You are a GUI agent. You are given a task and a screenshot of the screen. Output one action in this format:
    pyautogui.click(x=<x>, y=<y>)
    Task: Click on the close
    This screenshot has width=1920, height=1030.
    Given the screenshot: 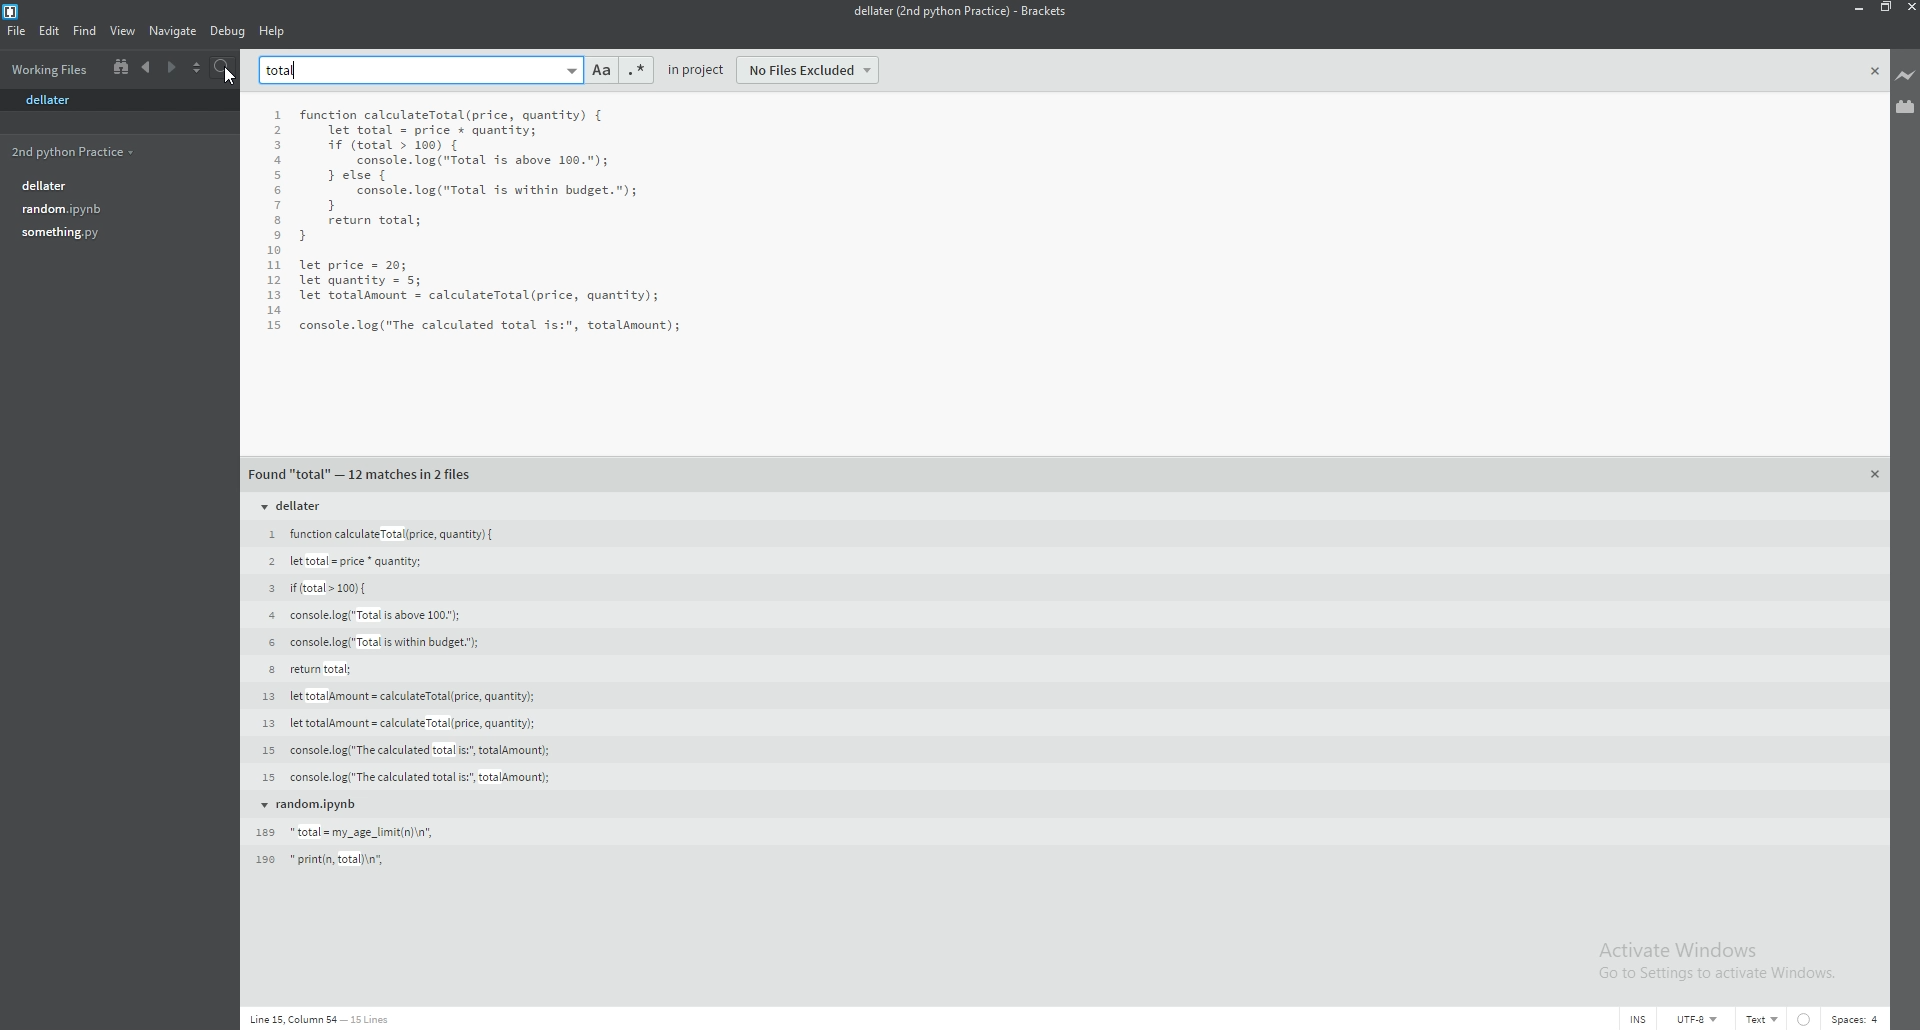 What is the action you would take?
    pyautogui.click(x=1876, y=71)
    